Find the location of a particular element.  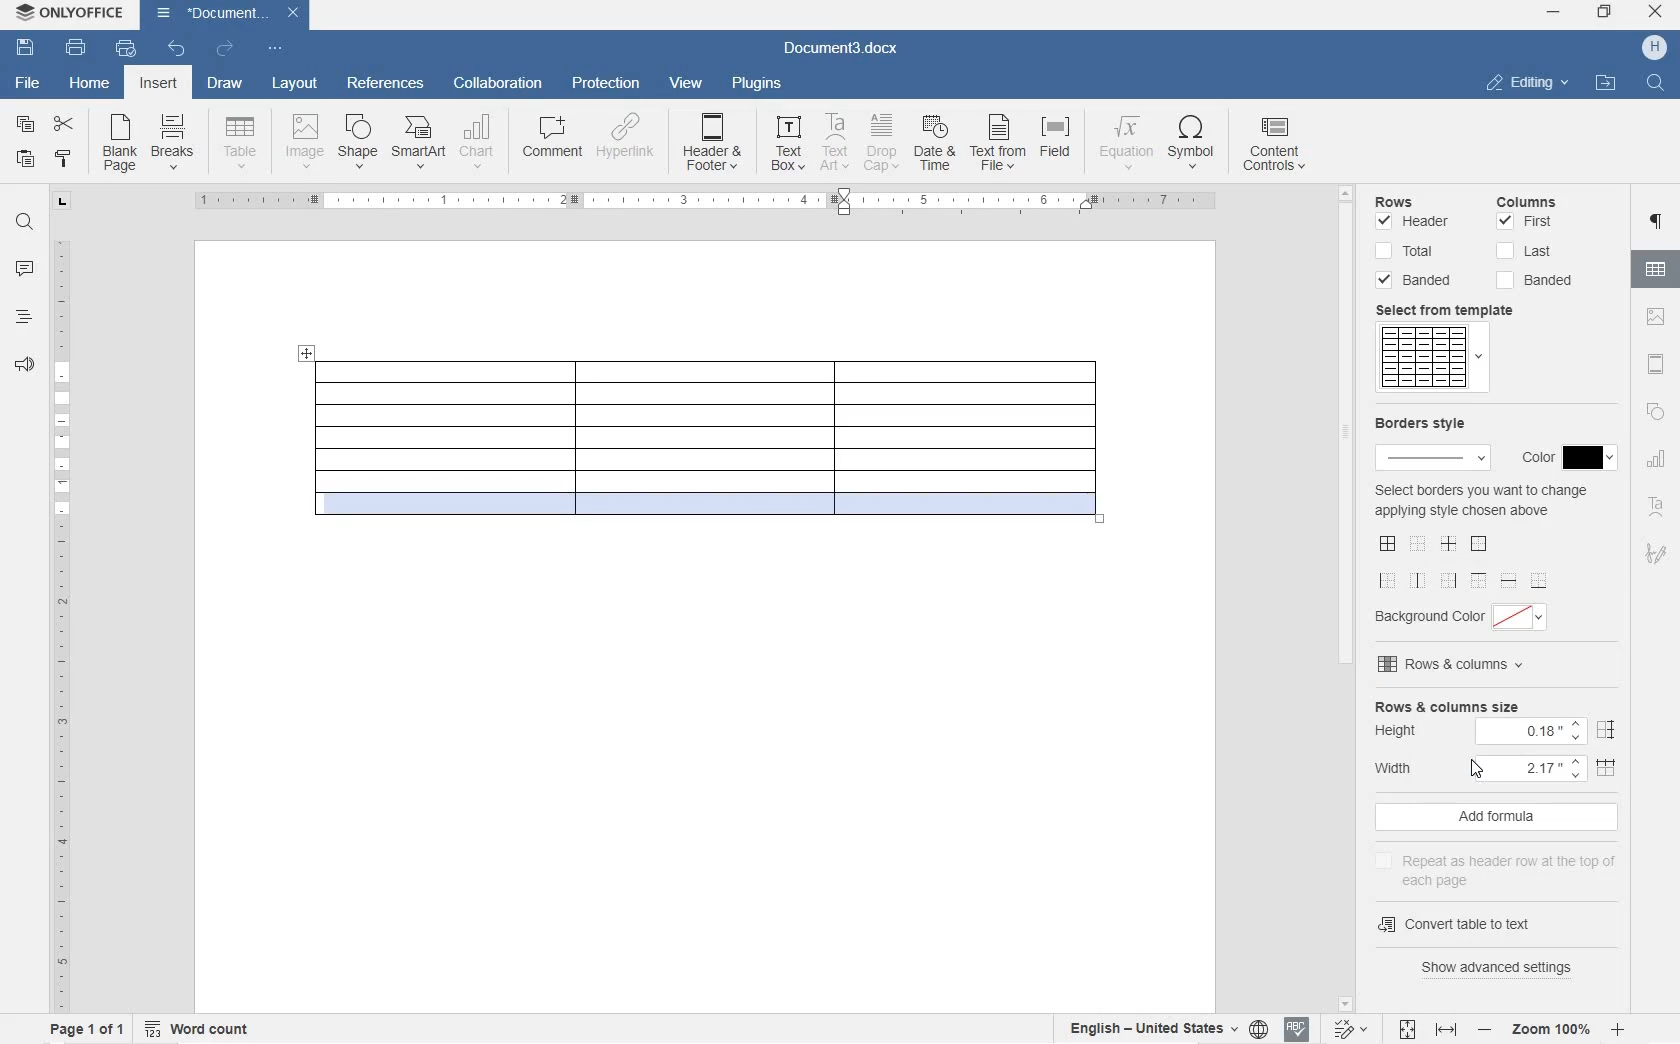

LAYOUT is located at coordinates (296, 85).